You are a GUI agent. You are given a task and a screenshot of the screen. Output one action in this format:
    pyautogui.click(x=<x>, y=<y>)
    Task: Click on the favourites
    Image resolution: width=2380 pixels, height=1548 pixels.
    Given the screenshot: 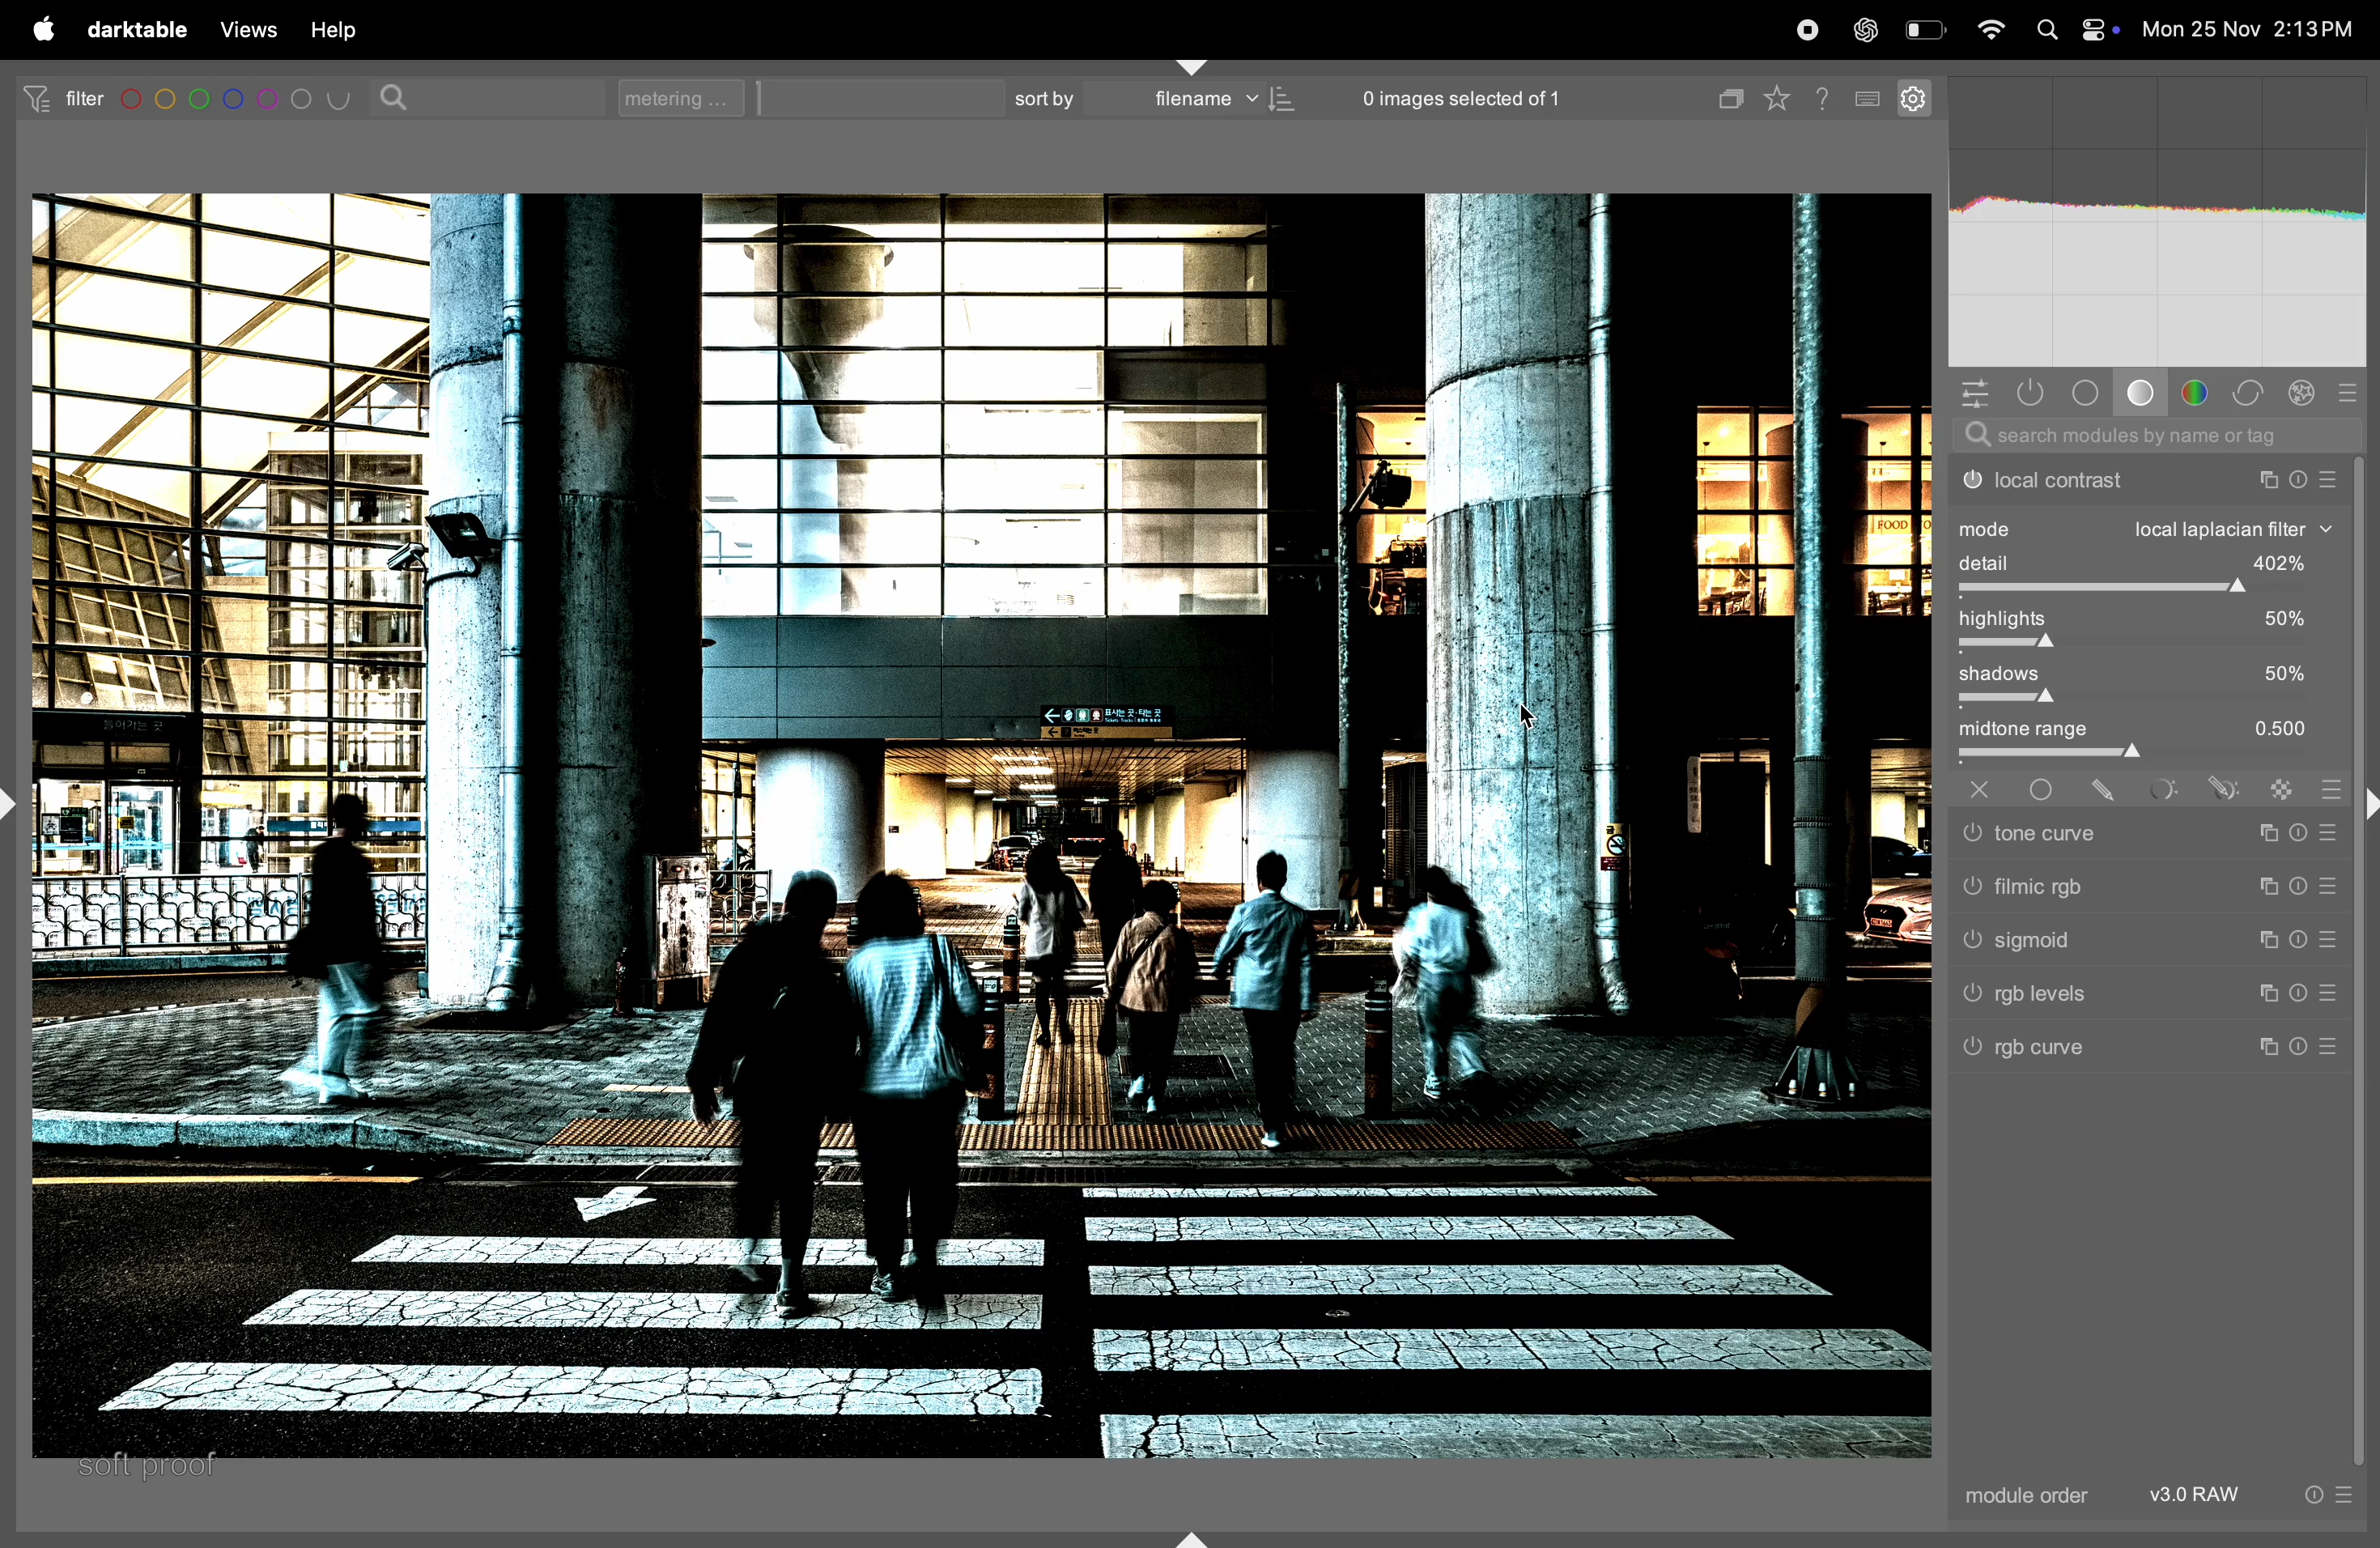 What is the action you would take?
    pyautogui.click(x=1784, y=94)
    